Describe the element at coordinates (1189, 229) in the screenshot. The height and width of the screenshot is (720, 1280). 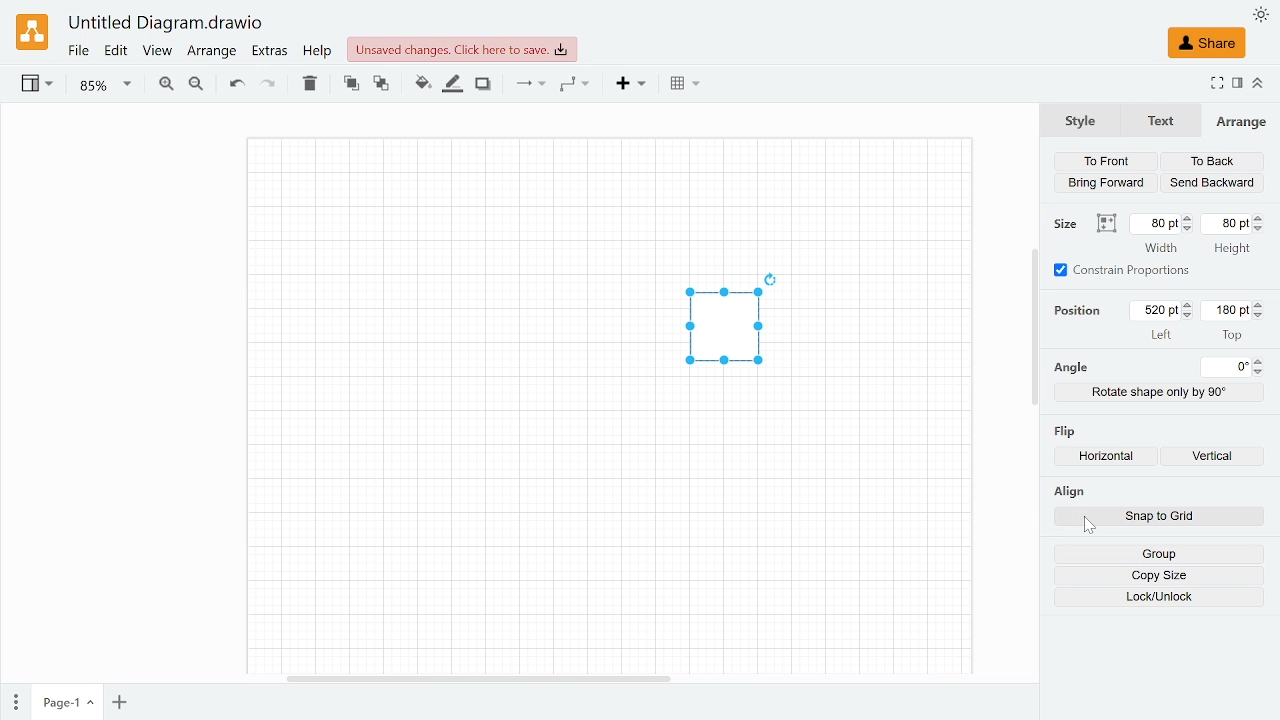
I see `Decrease width` at that location.